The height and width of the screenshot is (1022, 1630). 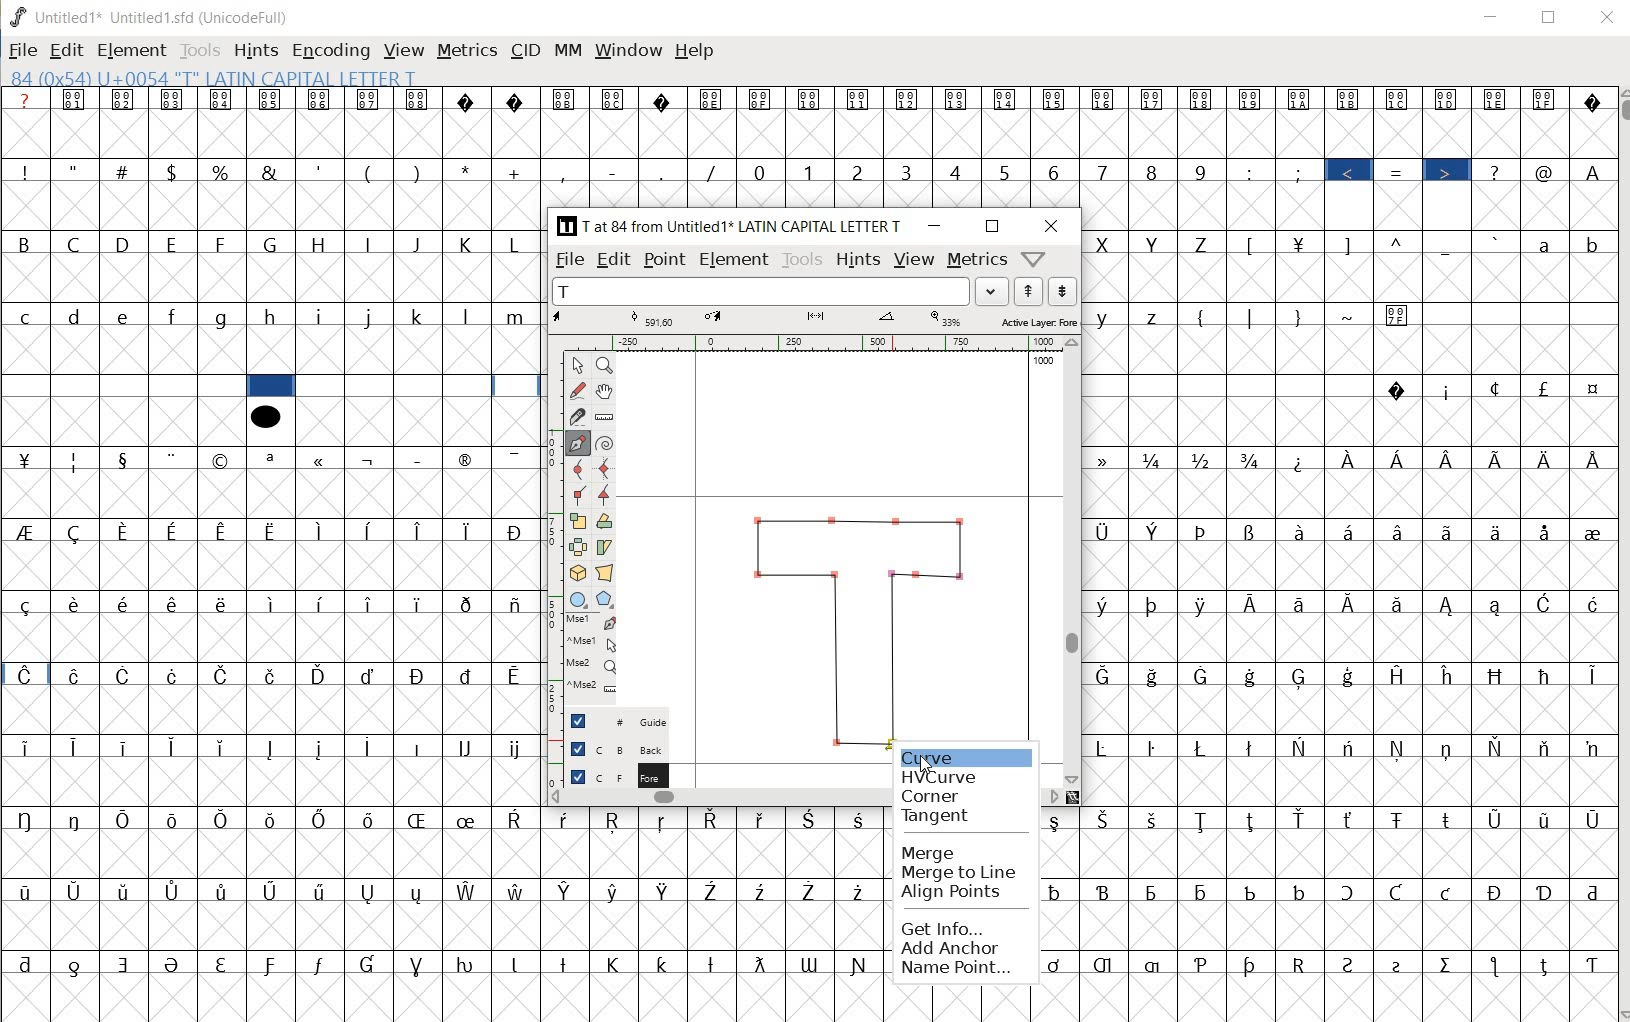 I want to click on _, so click(x=1448, y=245).